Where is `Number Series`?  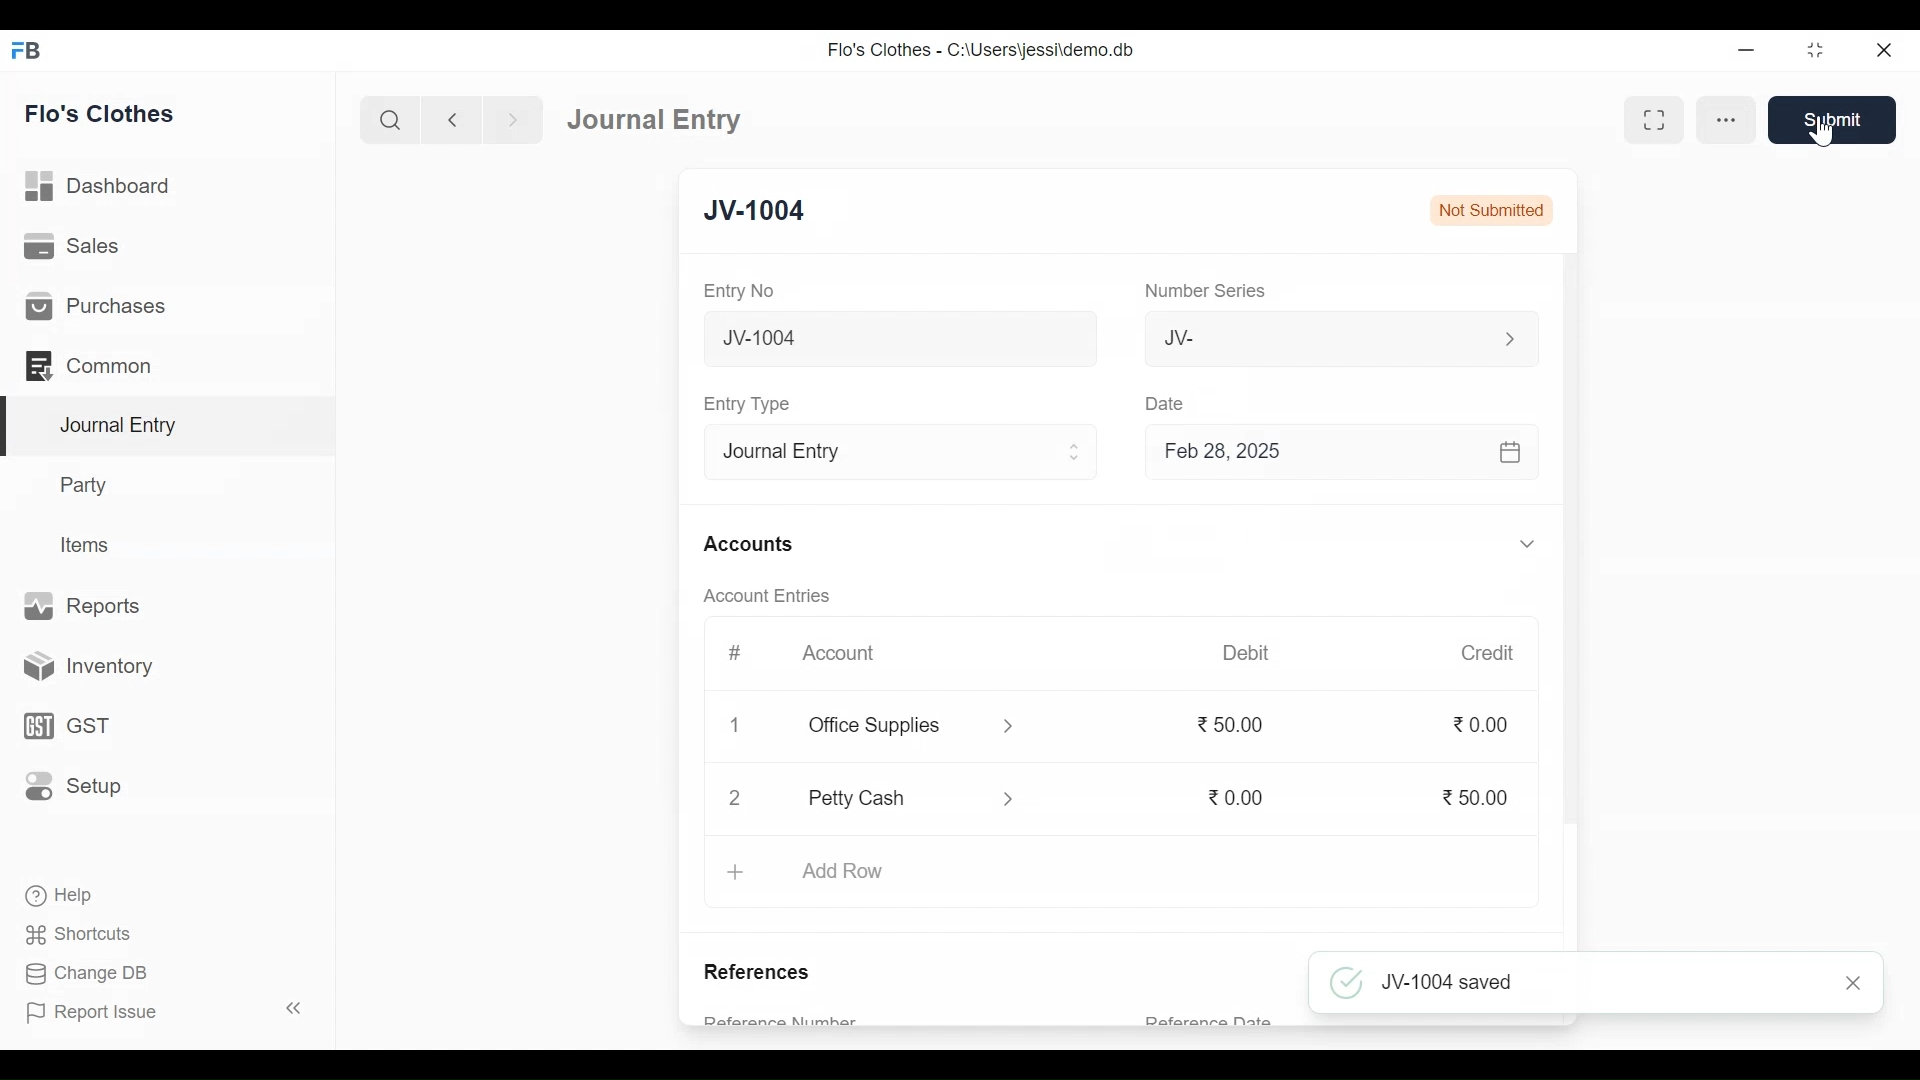 Number Series is located at coordinates (1207, 291).